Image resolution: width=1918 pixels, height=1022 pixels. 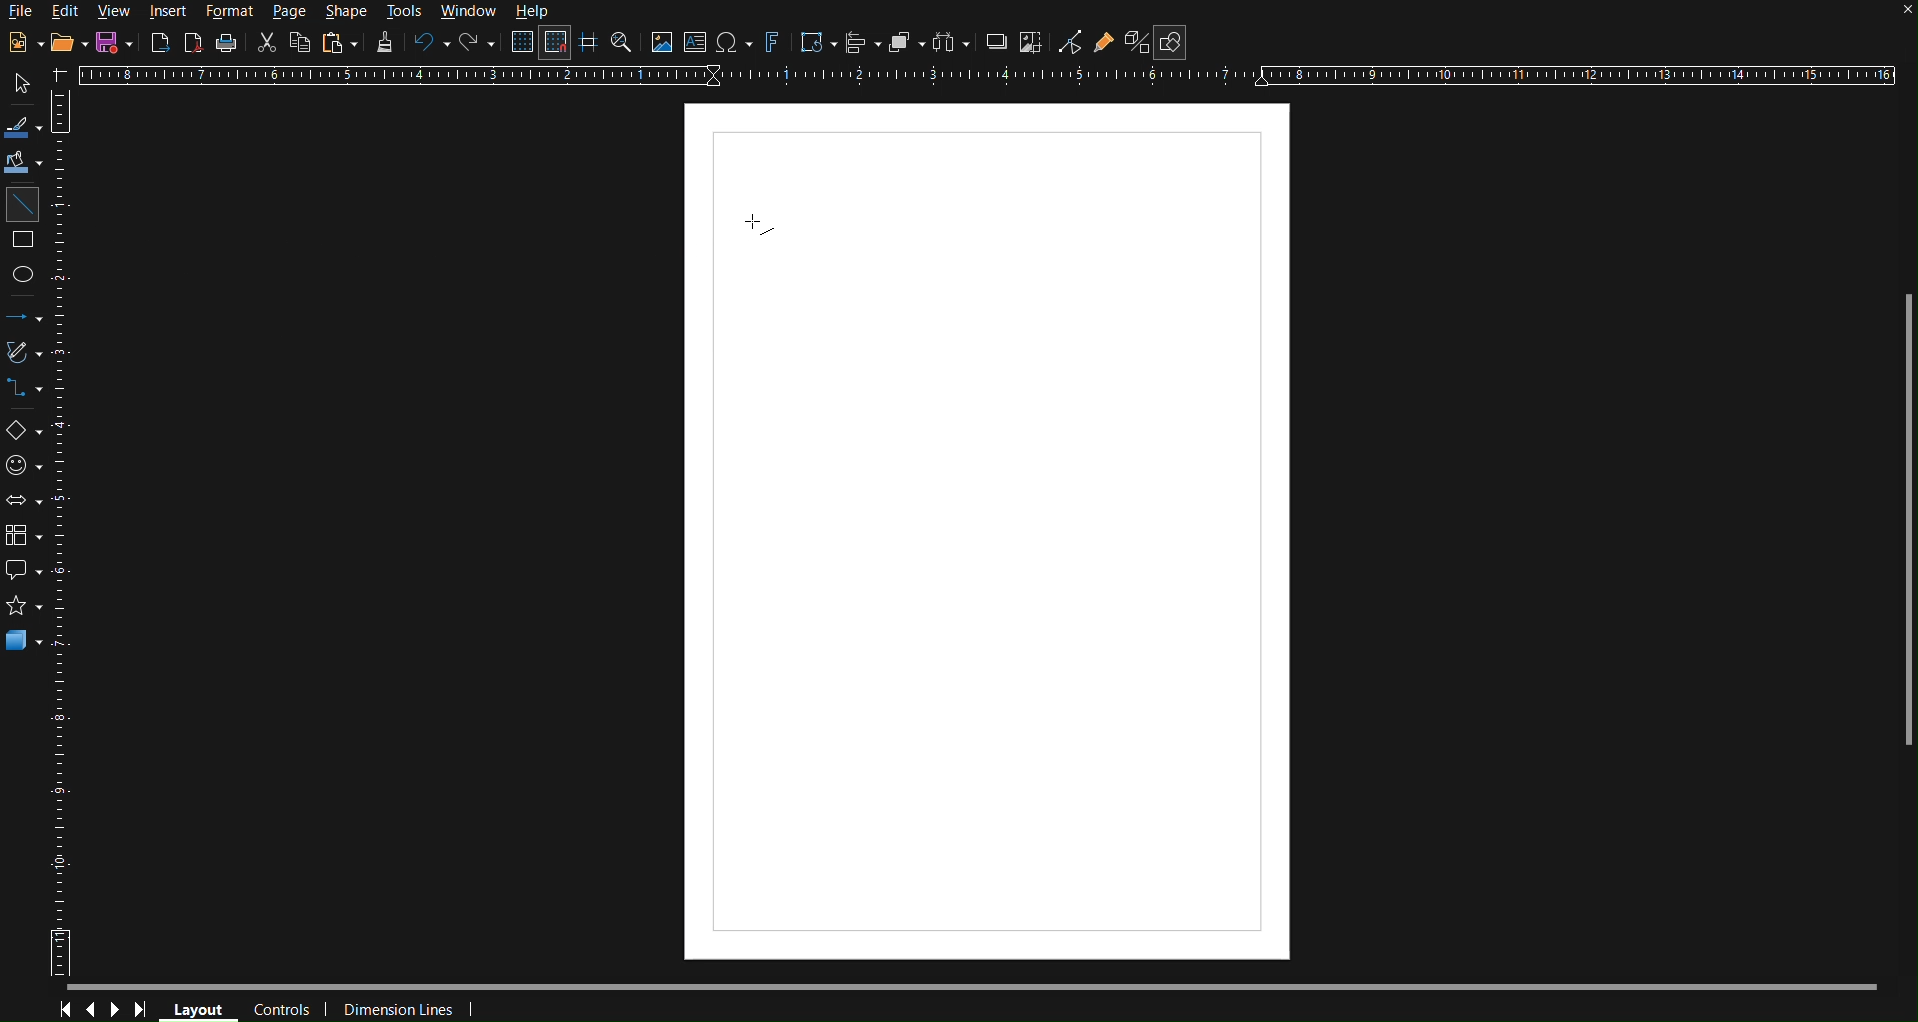 What do you see at coordinates (280, 1010) in the screenshot?
I see `Controls` at bounding box center [280, 1010].